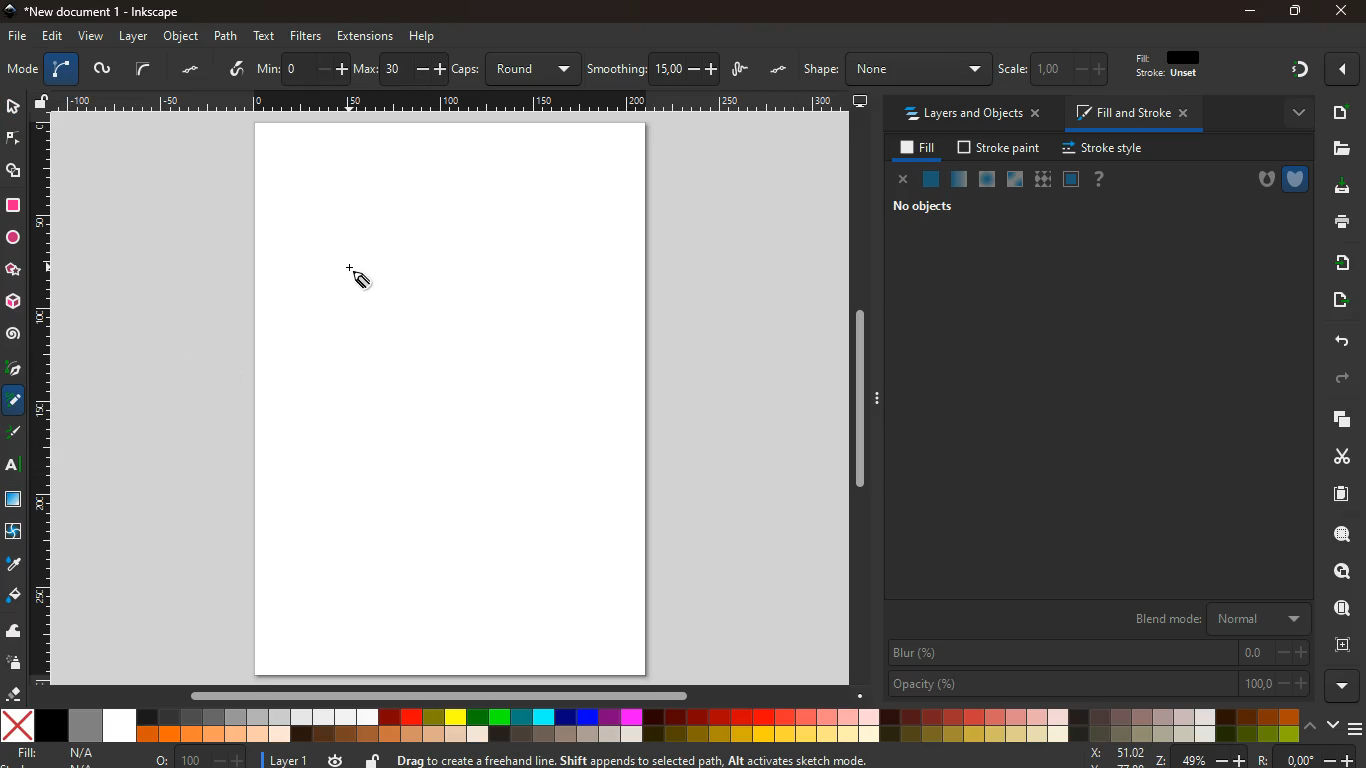 The image size is (1366, 768). What do you see at coordinates (1042, 179) in the screenshot?
I see `texture` at bounding box center [1042, 179].